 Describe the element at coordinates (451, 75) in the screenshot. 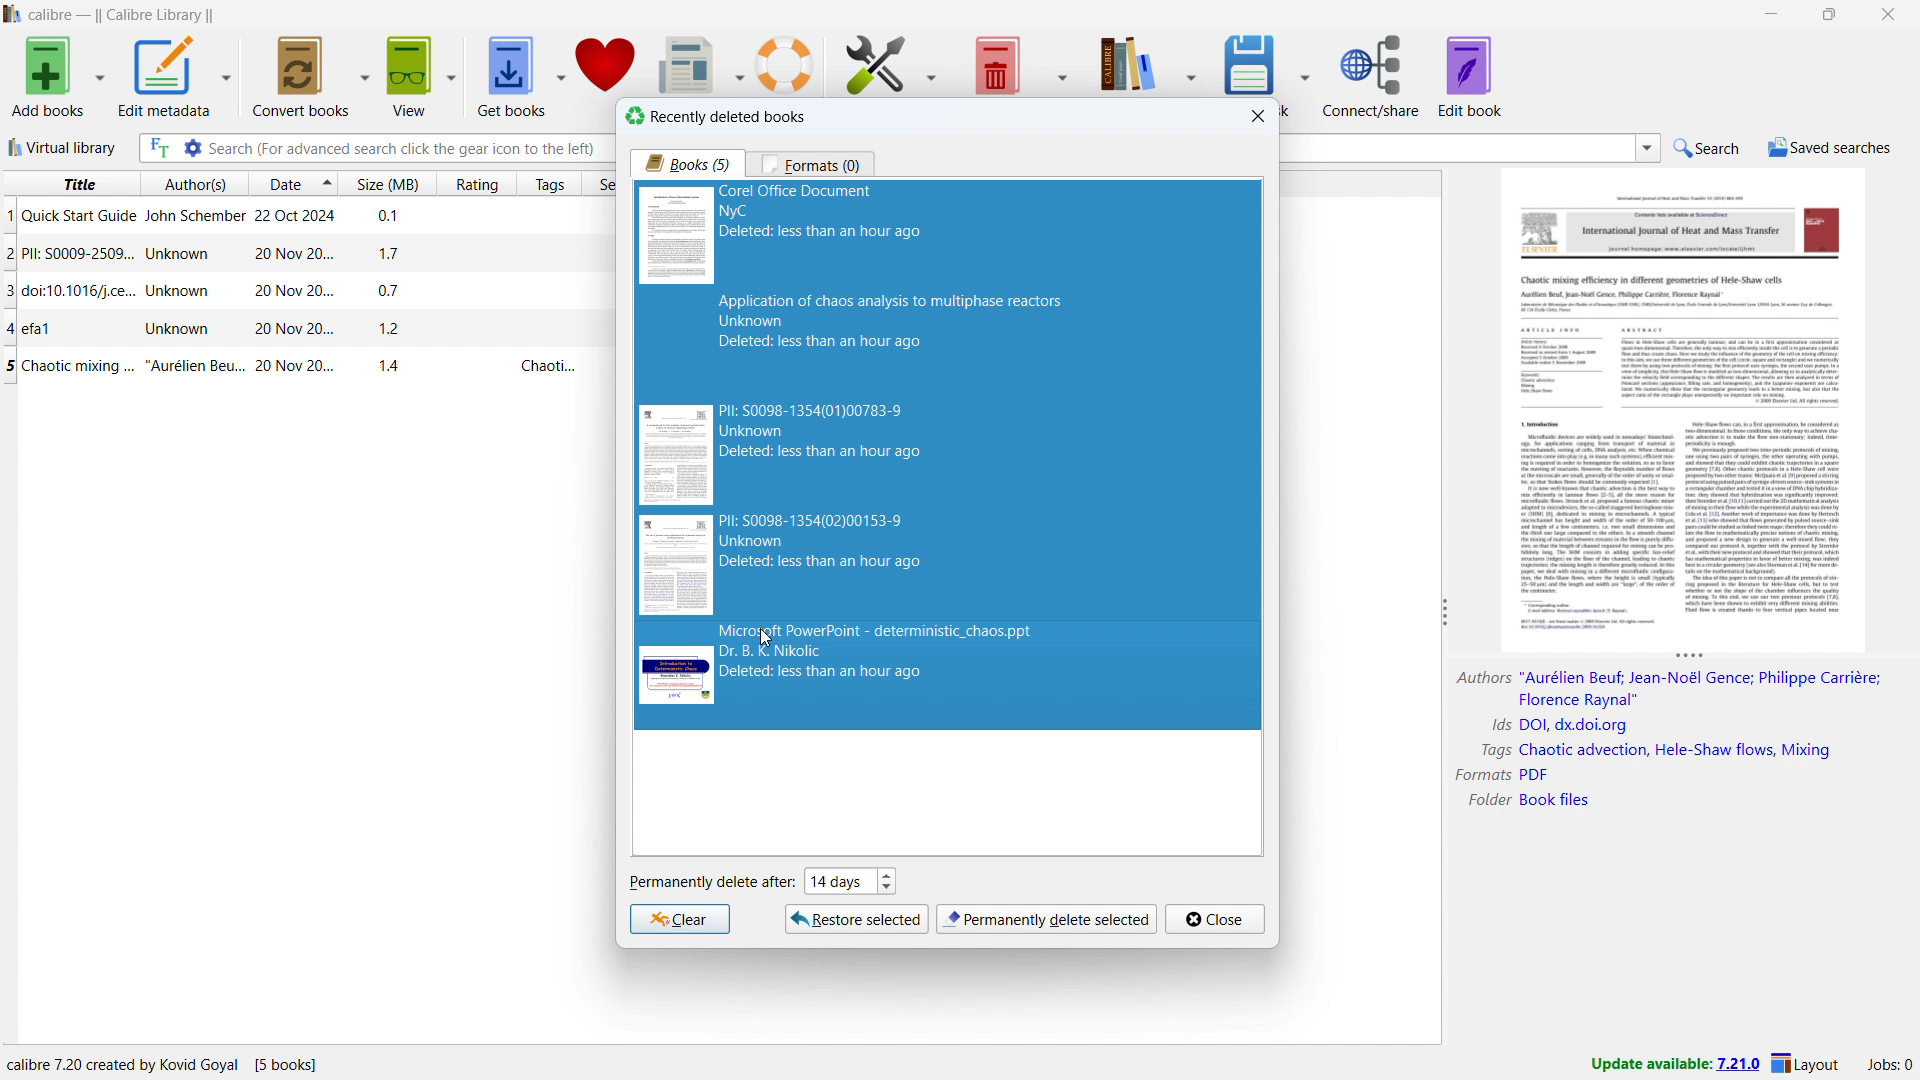

I see `view options` at that location.